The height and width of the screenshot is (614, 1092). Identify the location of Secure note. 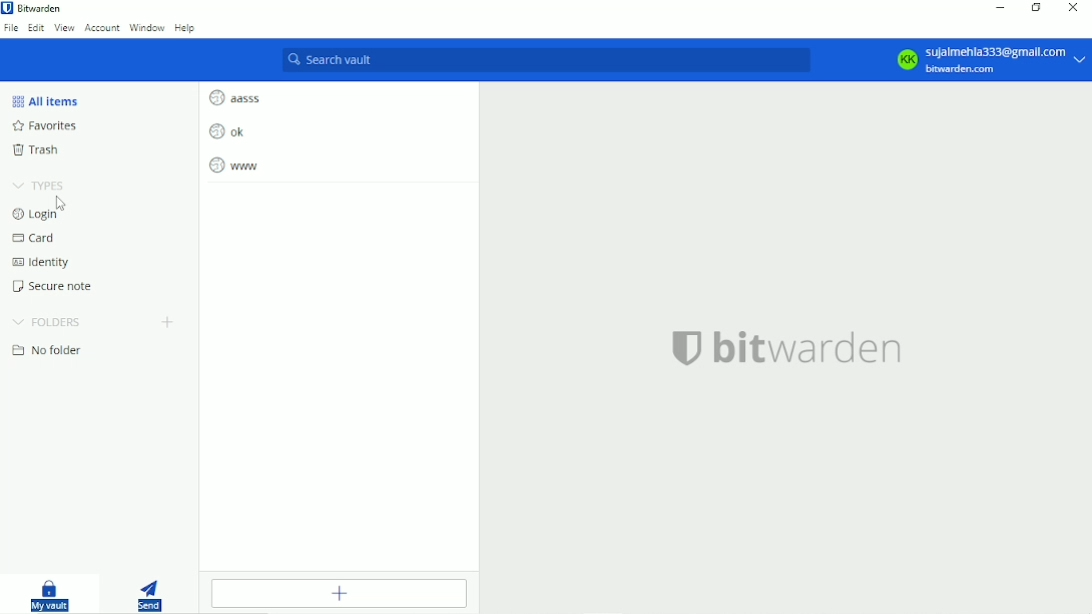
(58, 286).